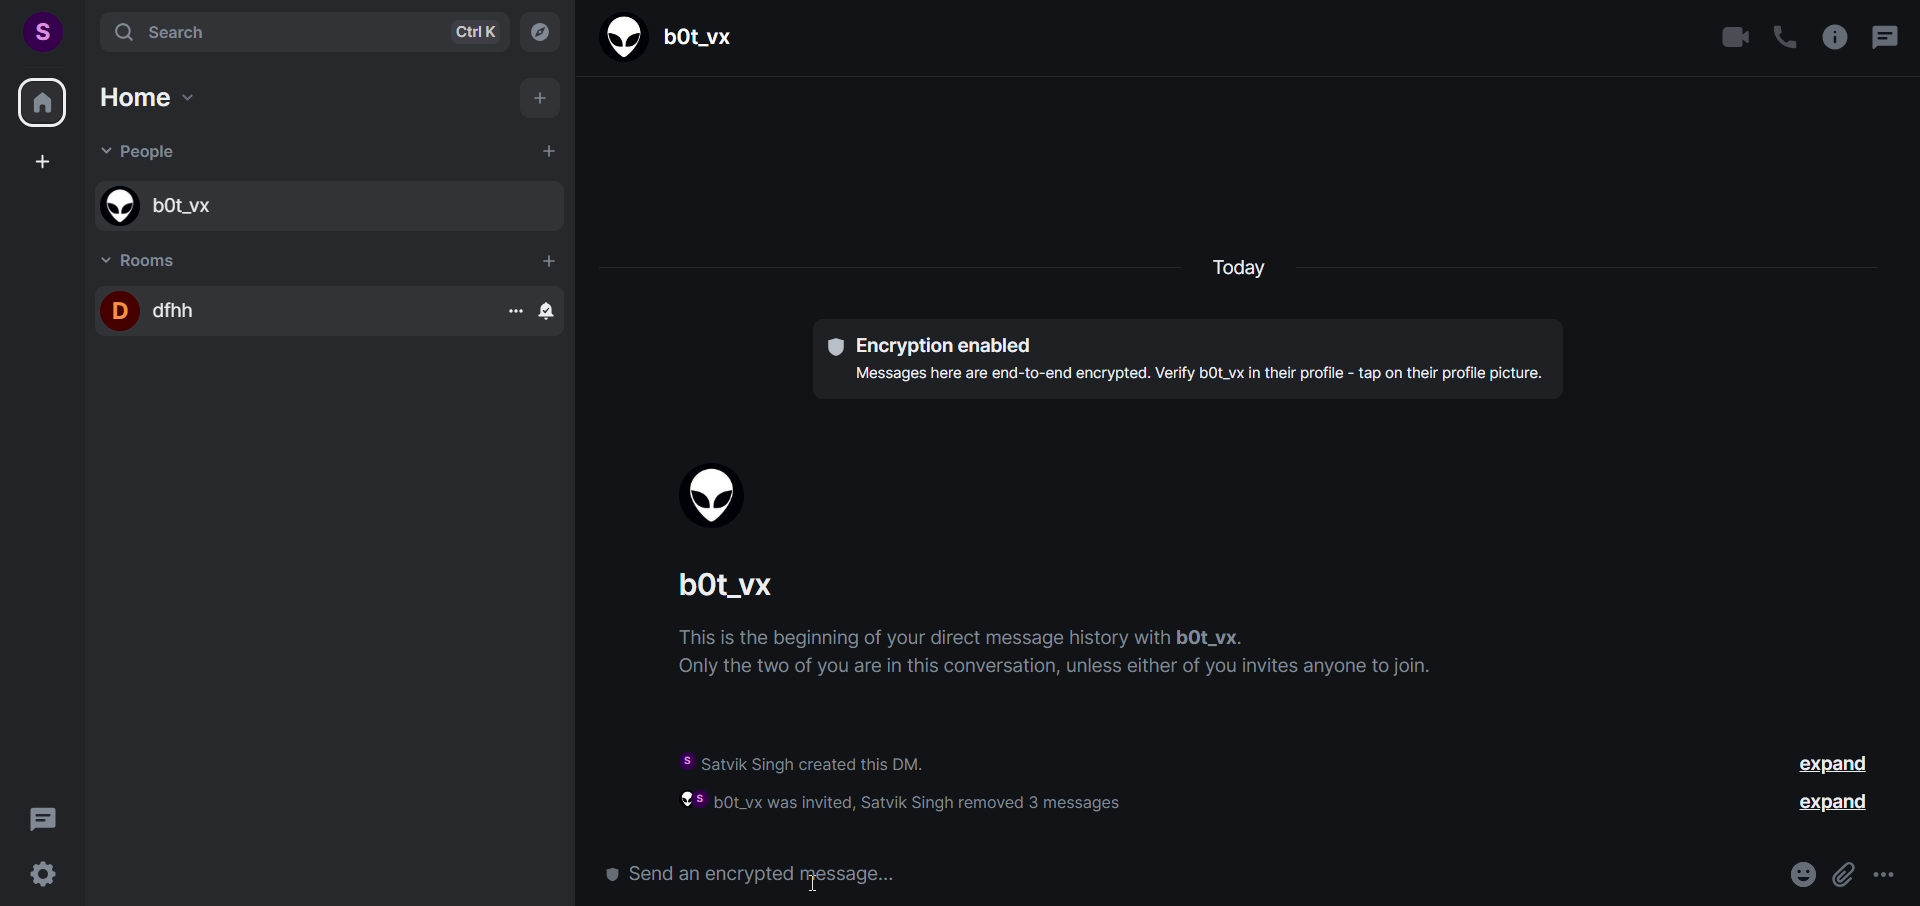 The image size is (1920, 906). What do you see at coordinates (546, 151) in the screenshot?
I see `add people` at bounding box center [546, 151].